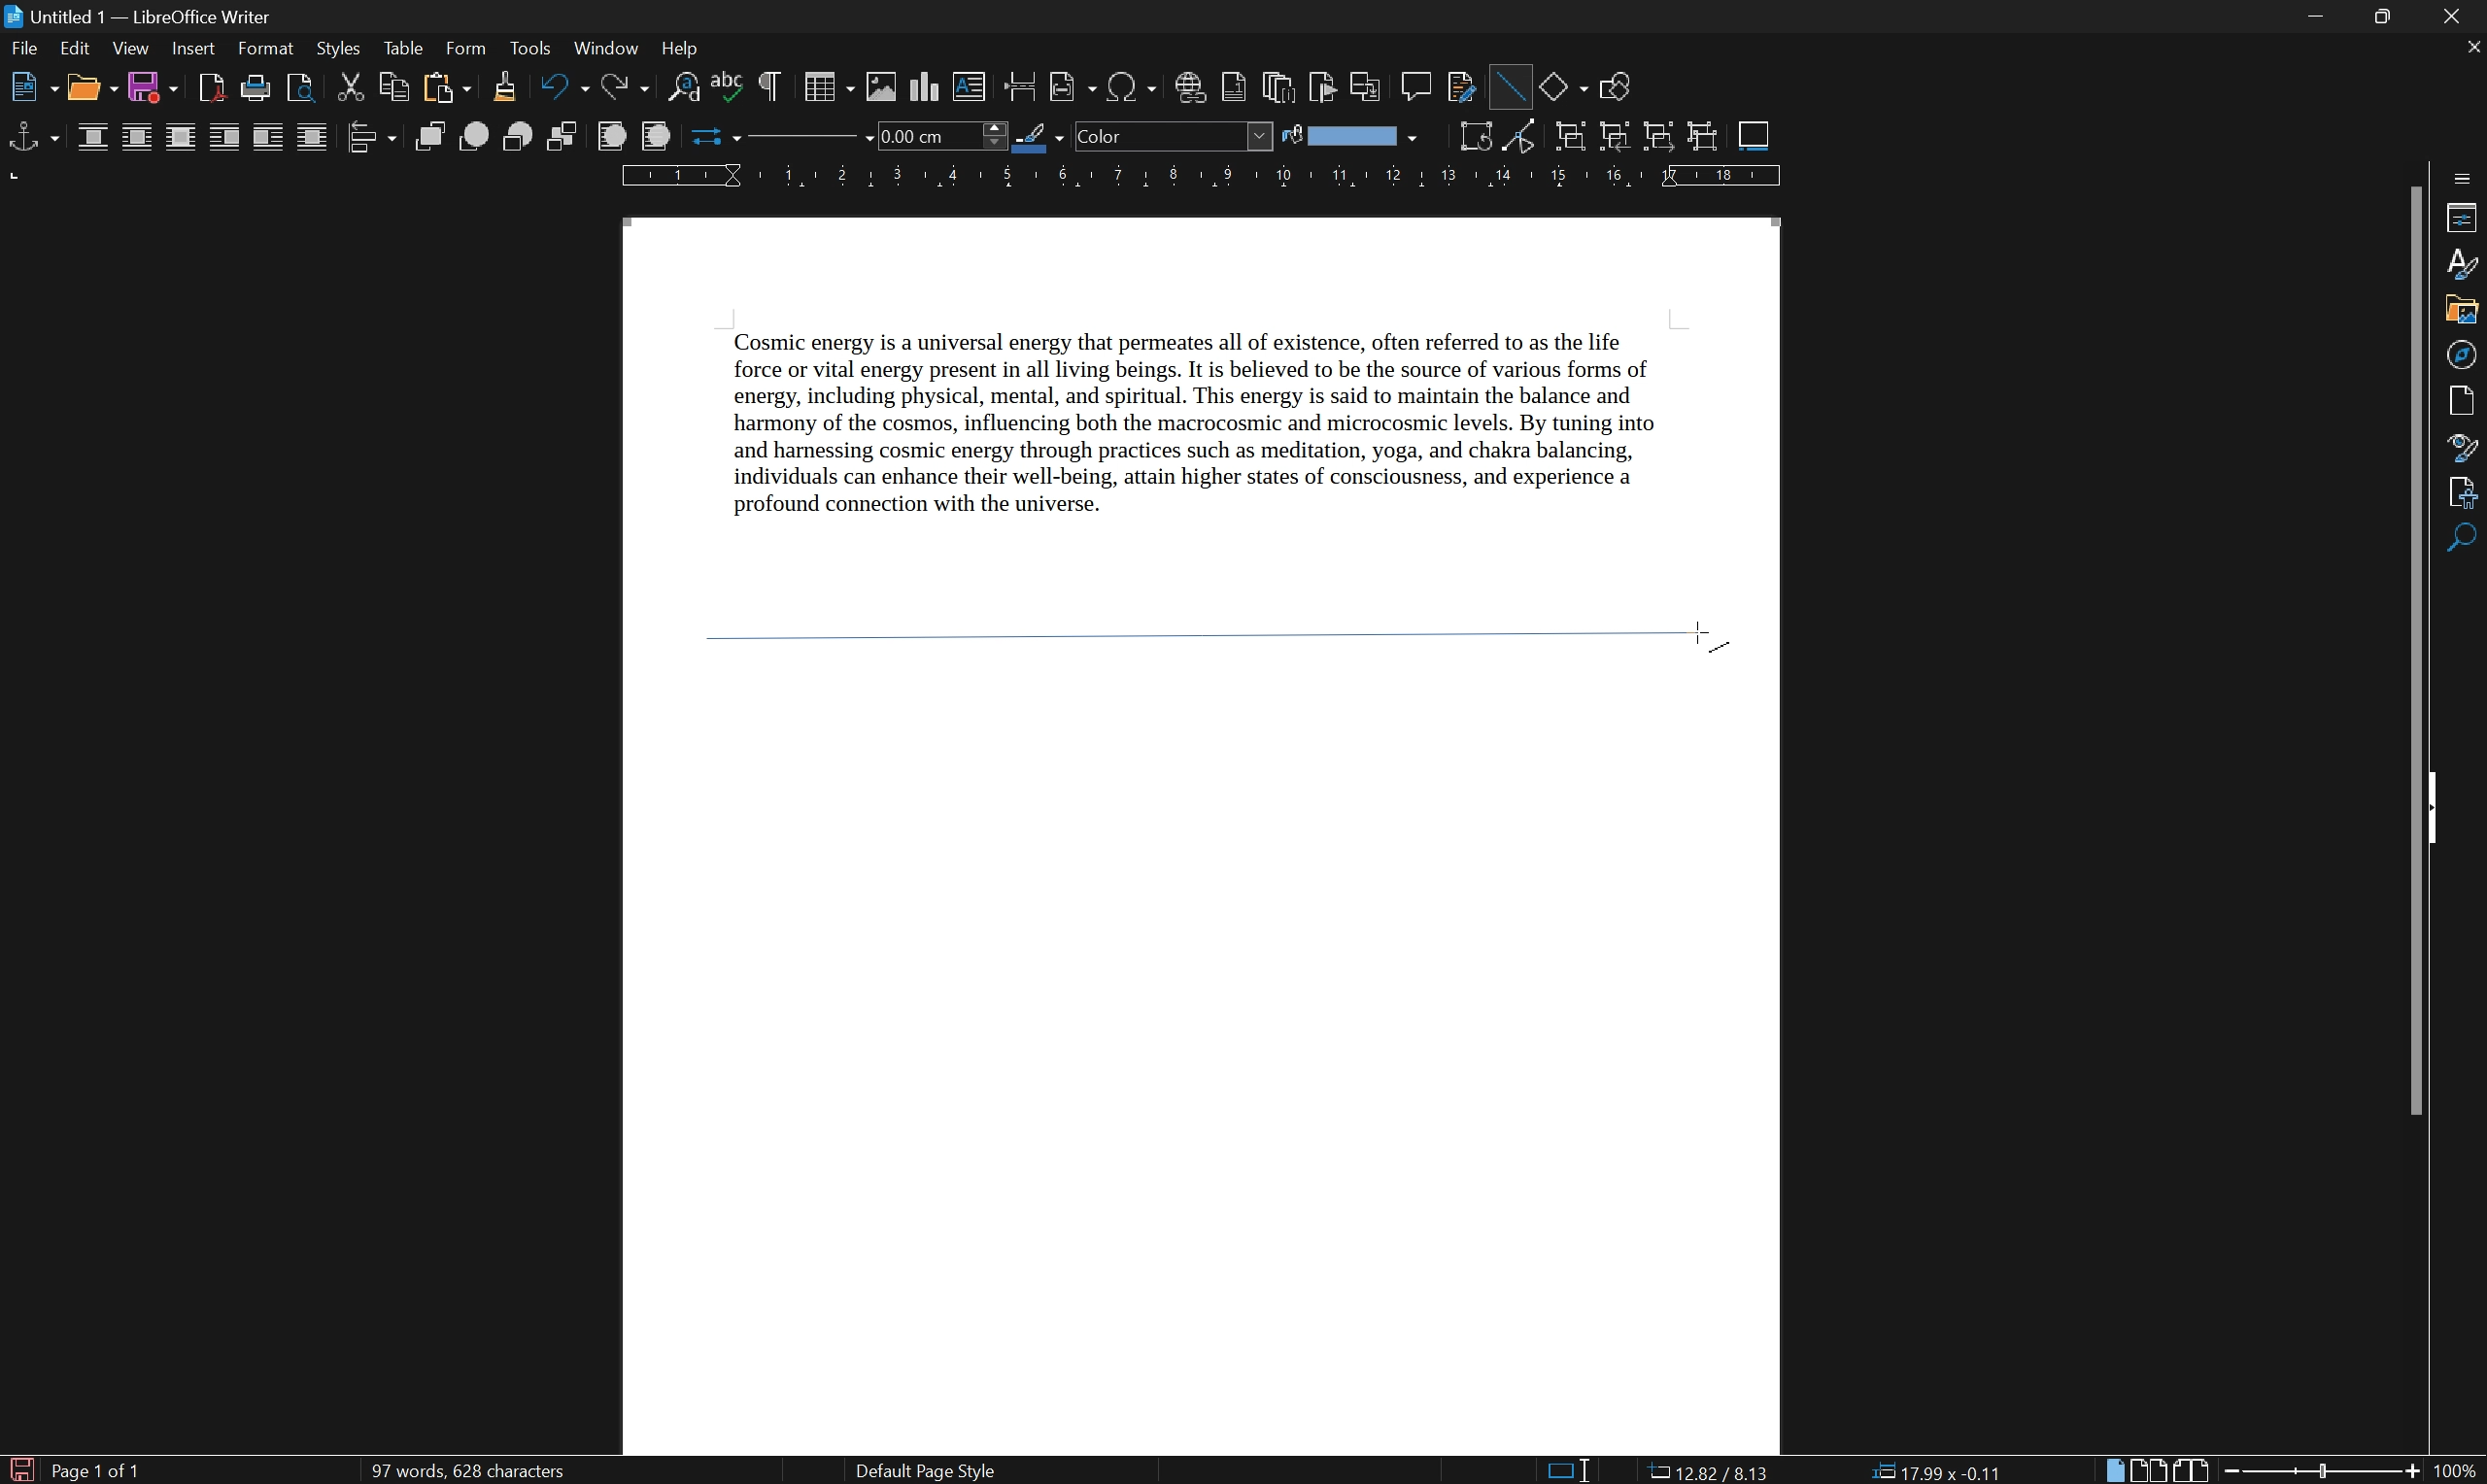 The image size is (2487, 1484). Describe the element at coordinates (1305, 1471) in the screenshot. I see `English (India)` at that location.